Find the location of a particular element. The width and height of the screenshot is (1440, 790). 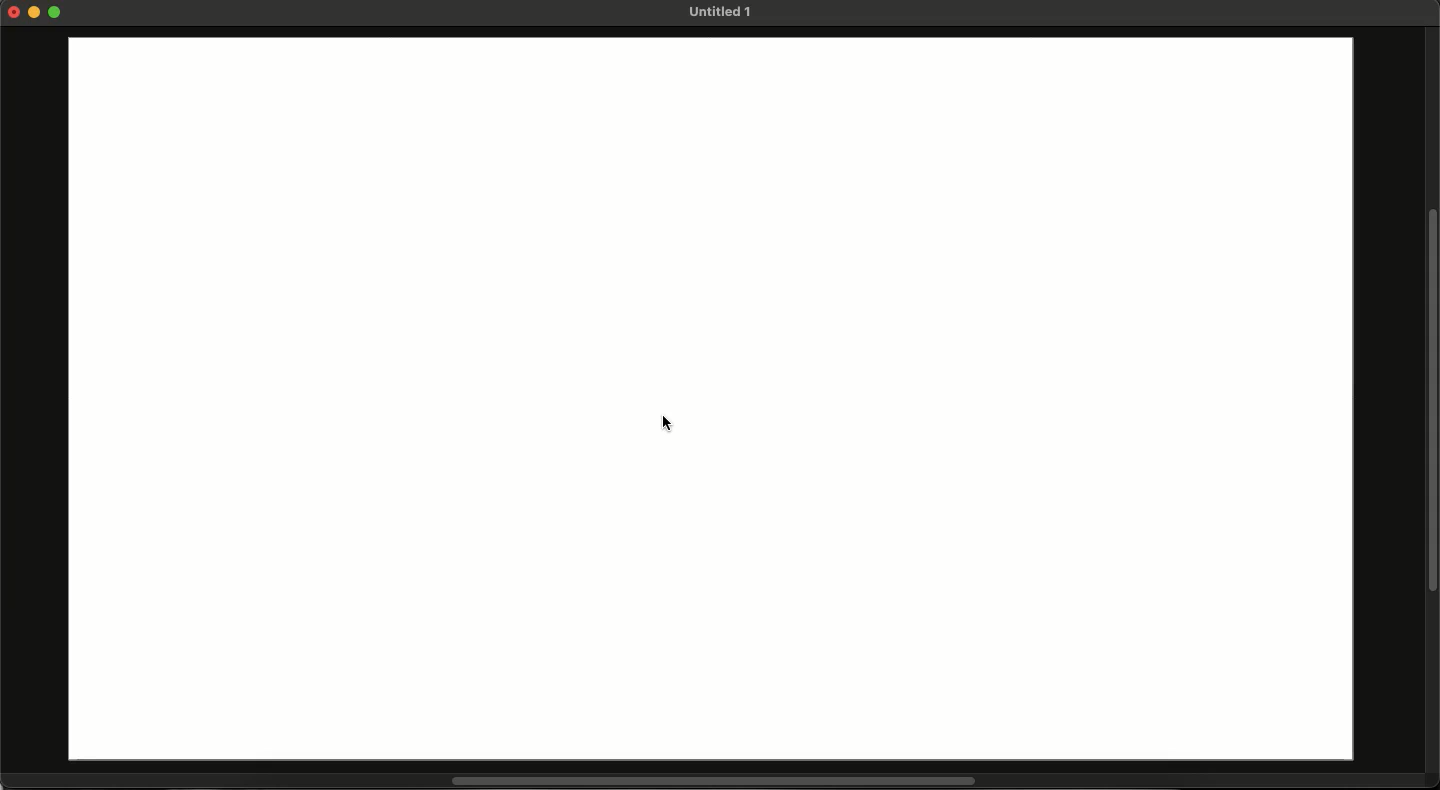

Untitled 1 is located at coordinates (718, 12).